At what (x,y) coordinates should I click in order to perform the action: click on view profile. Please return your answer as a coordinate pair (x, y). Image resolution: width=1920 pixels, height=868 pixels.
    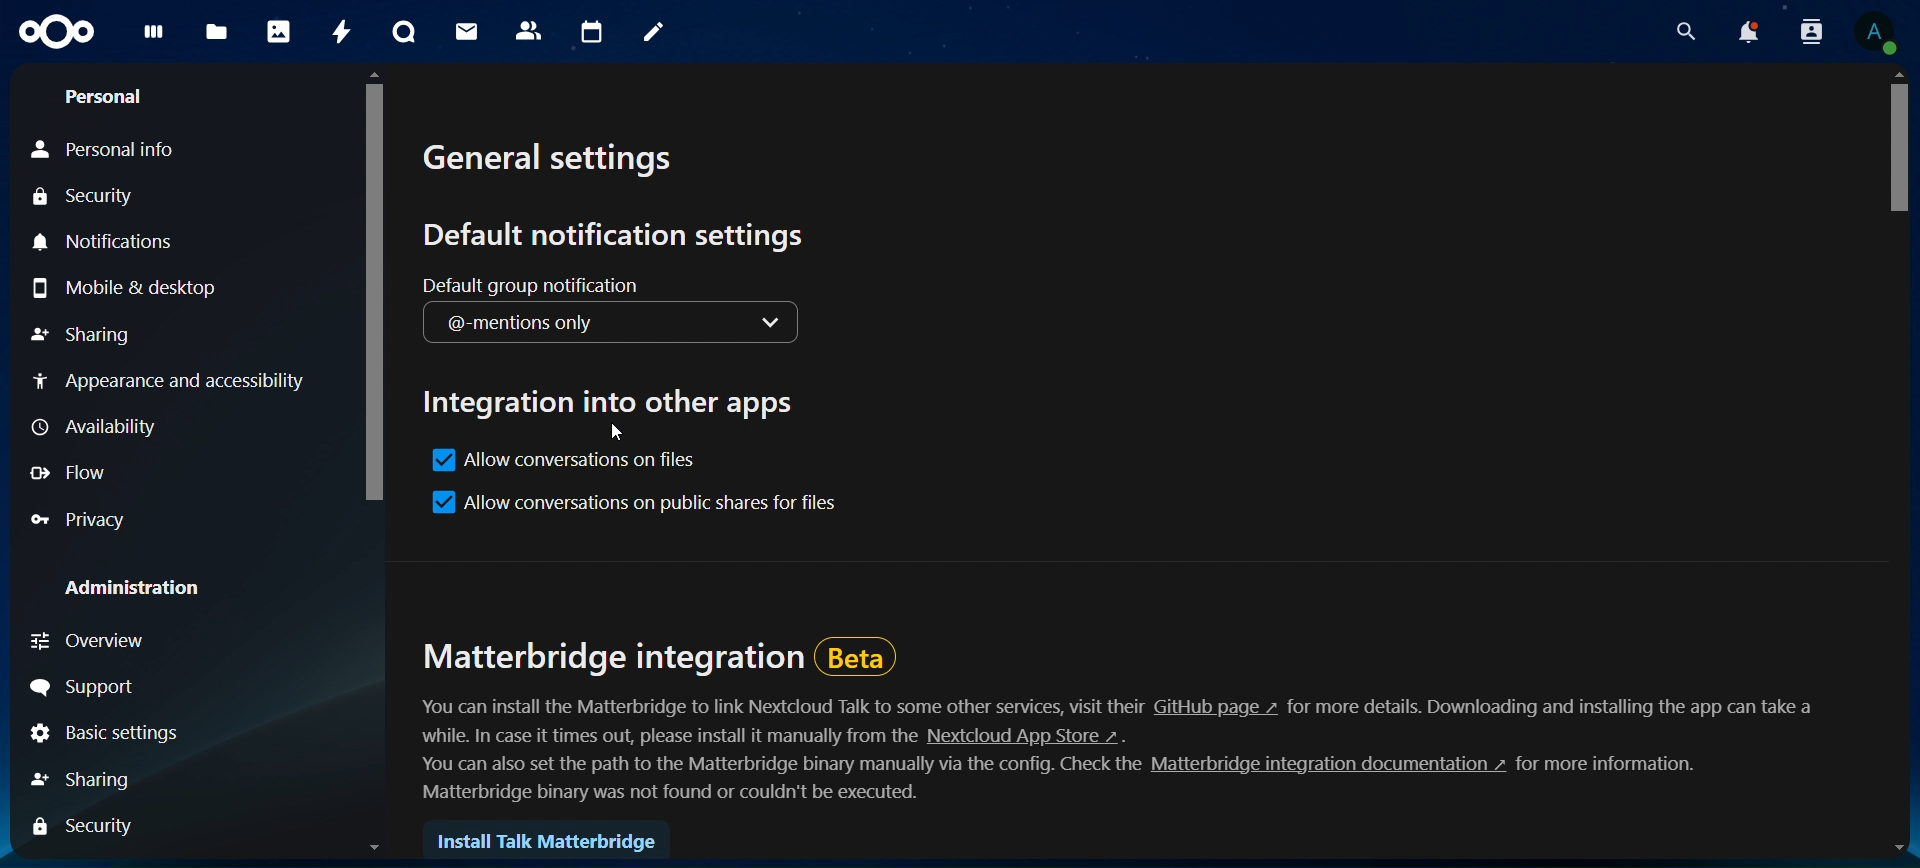
    Looking at the image, I should click on (1879, 30).